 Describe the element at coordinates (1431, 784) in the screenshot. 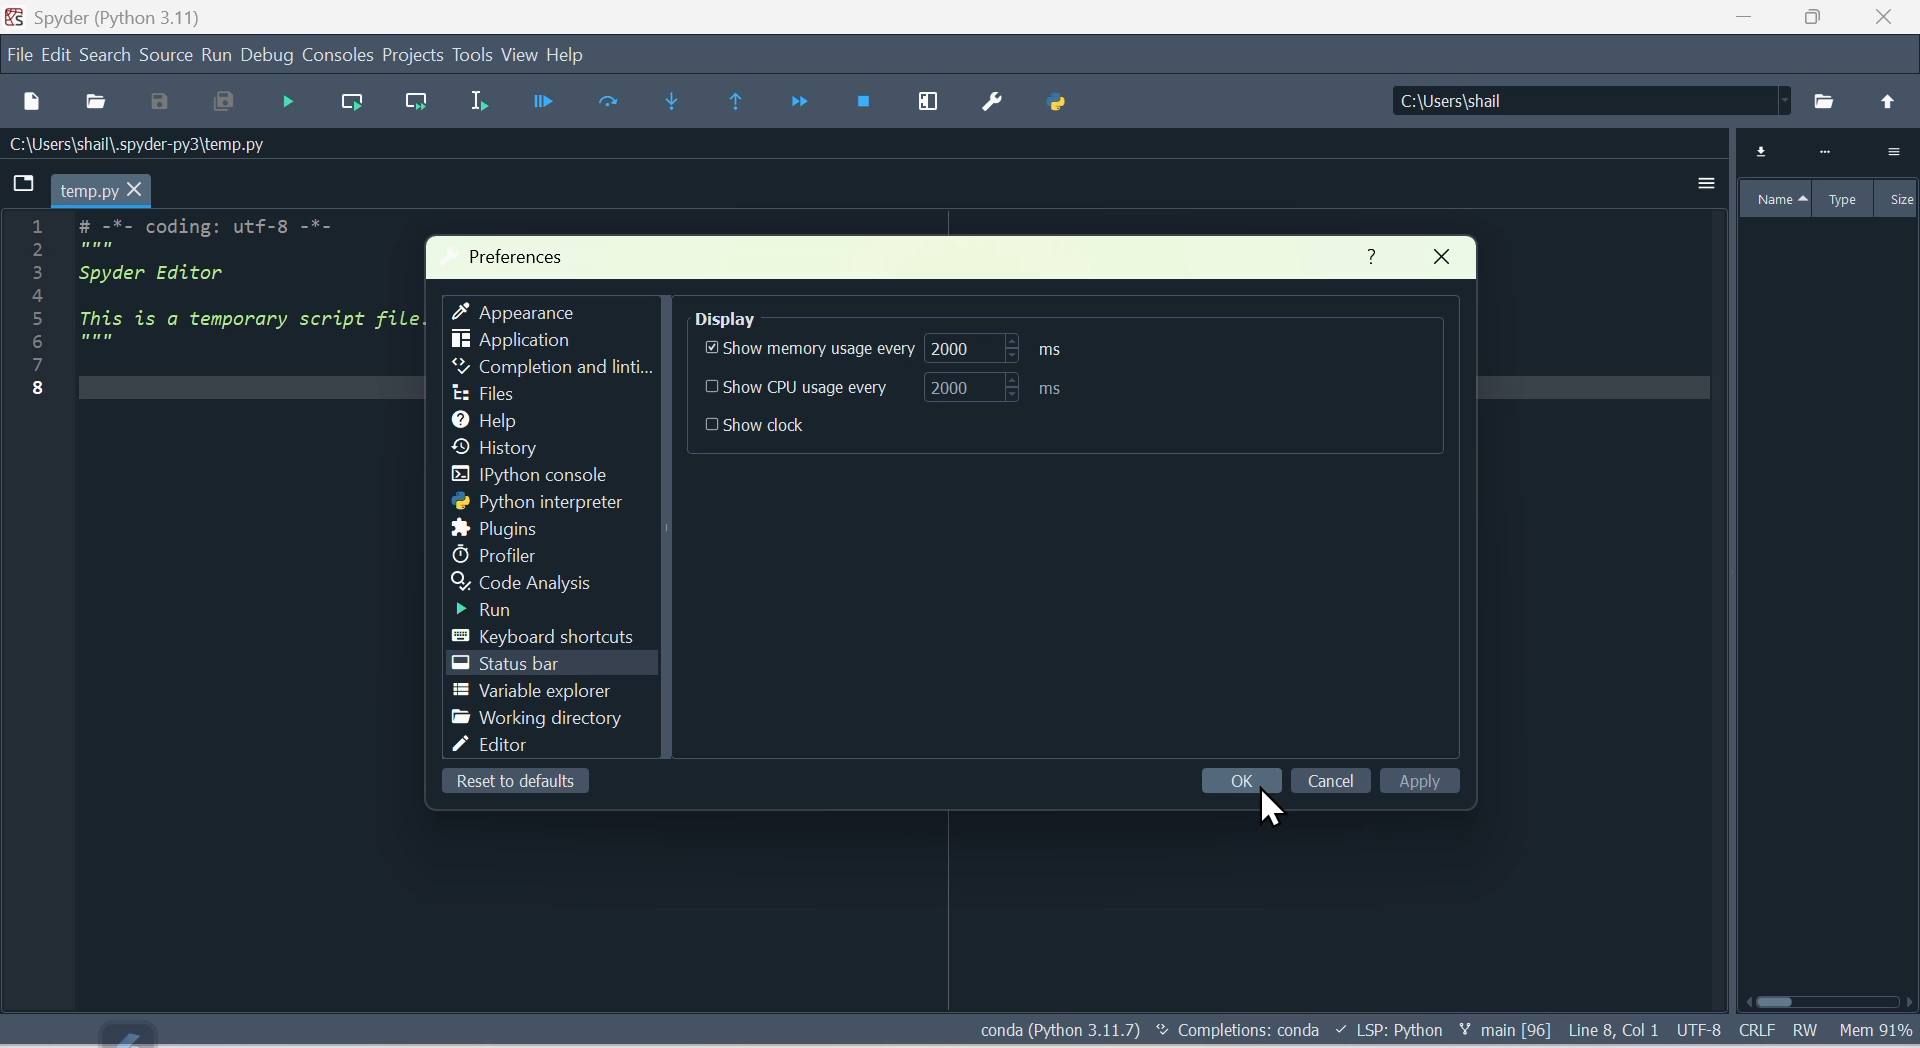

I see `Apply` at that location.